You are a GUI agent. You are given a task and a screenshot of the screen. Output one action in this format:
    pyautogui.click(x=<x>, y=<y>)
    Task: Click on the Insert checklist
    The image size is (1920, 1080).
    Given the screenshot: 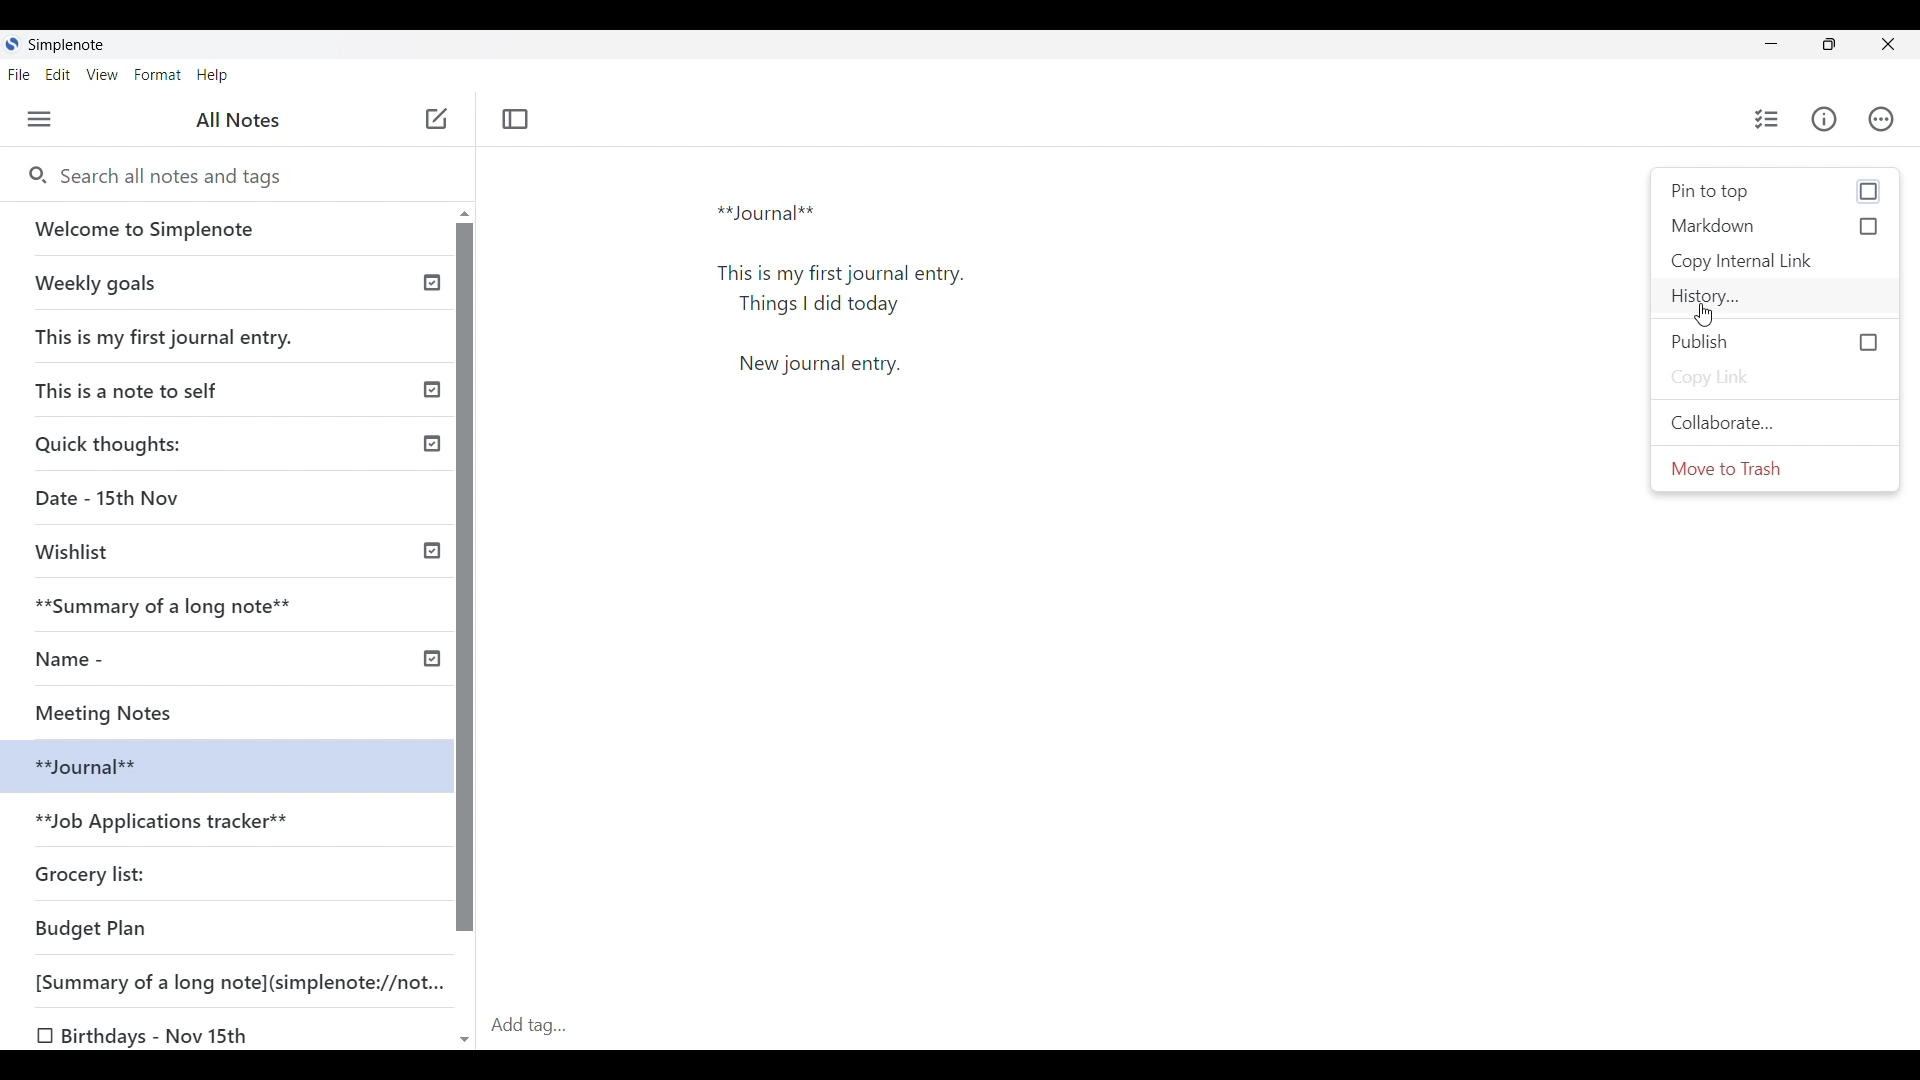 What is the action you would take?
    pyautogui.click(x=1768, y=119)
    